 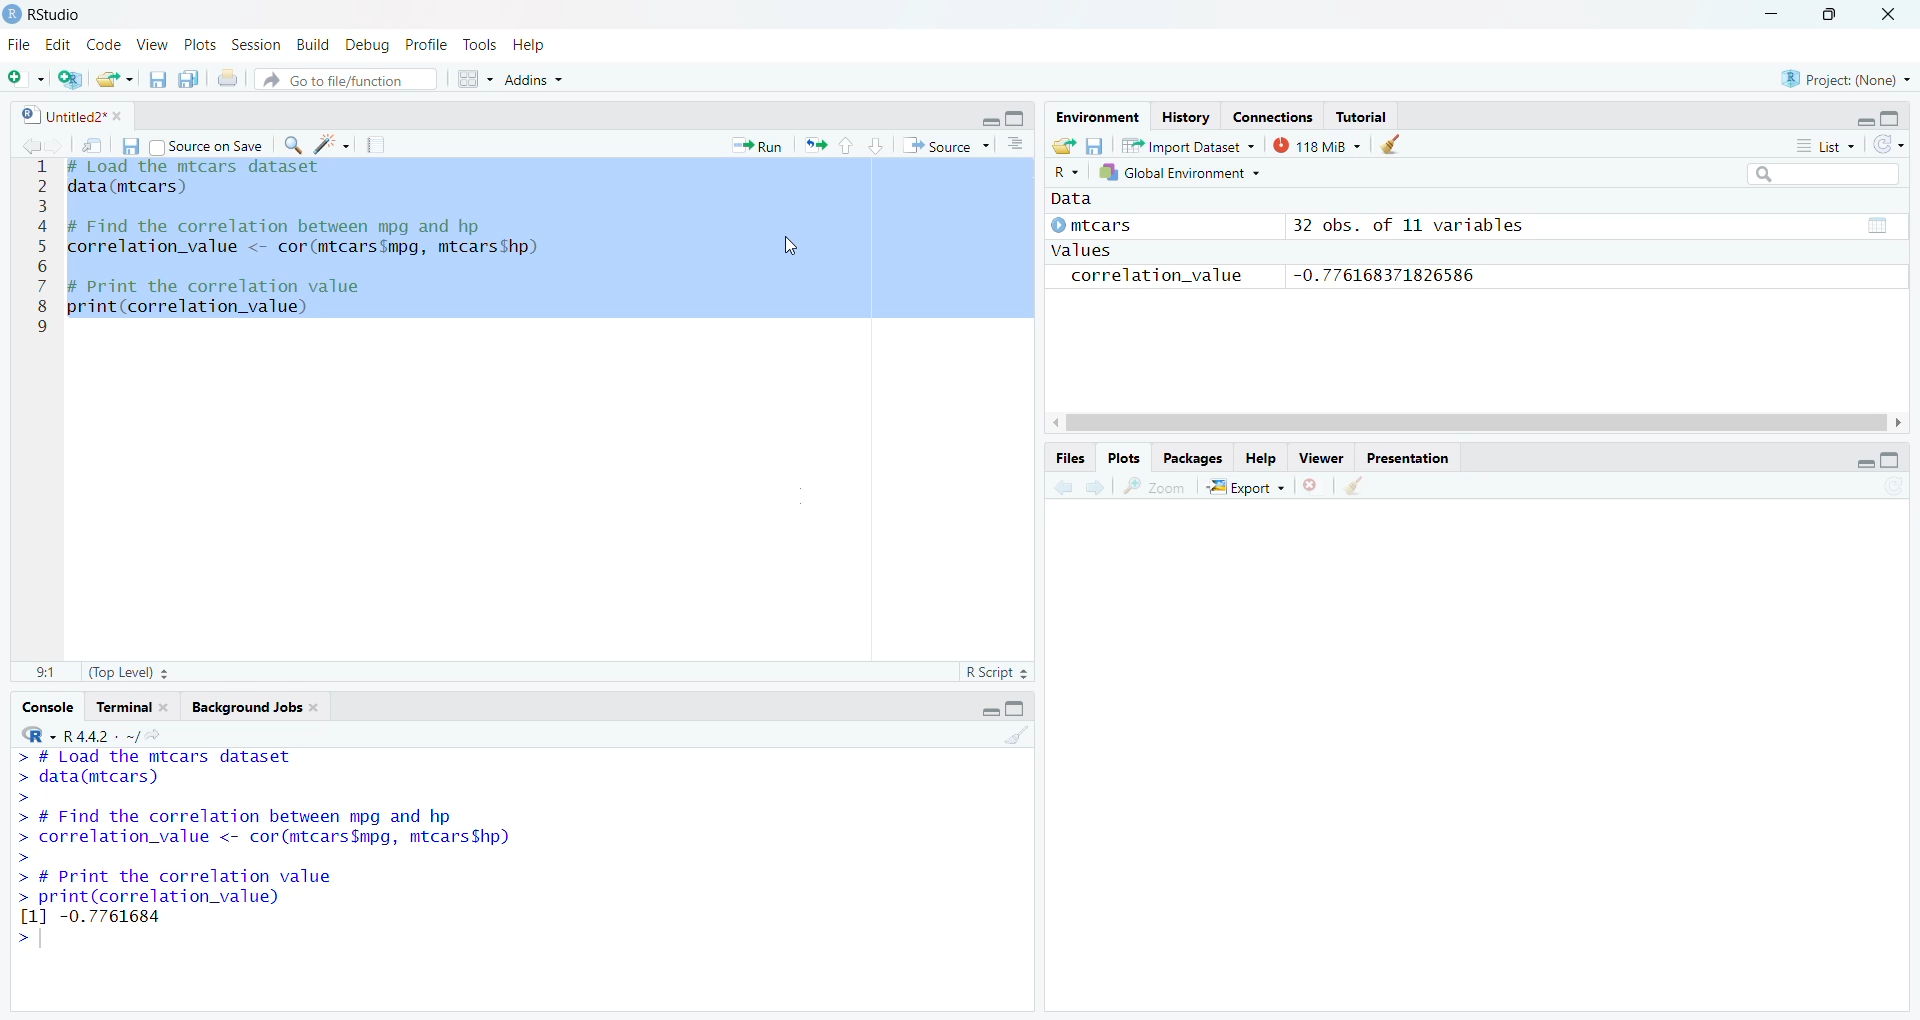 What do you see at coordinates (1407, 456) in the screenshot?
I see `Presentation` at bounding box center [1407, 456].